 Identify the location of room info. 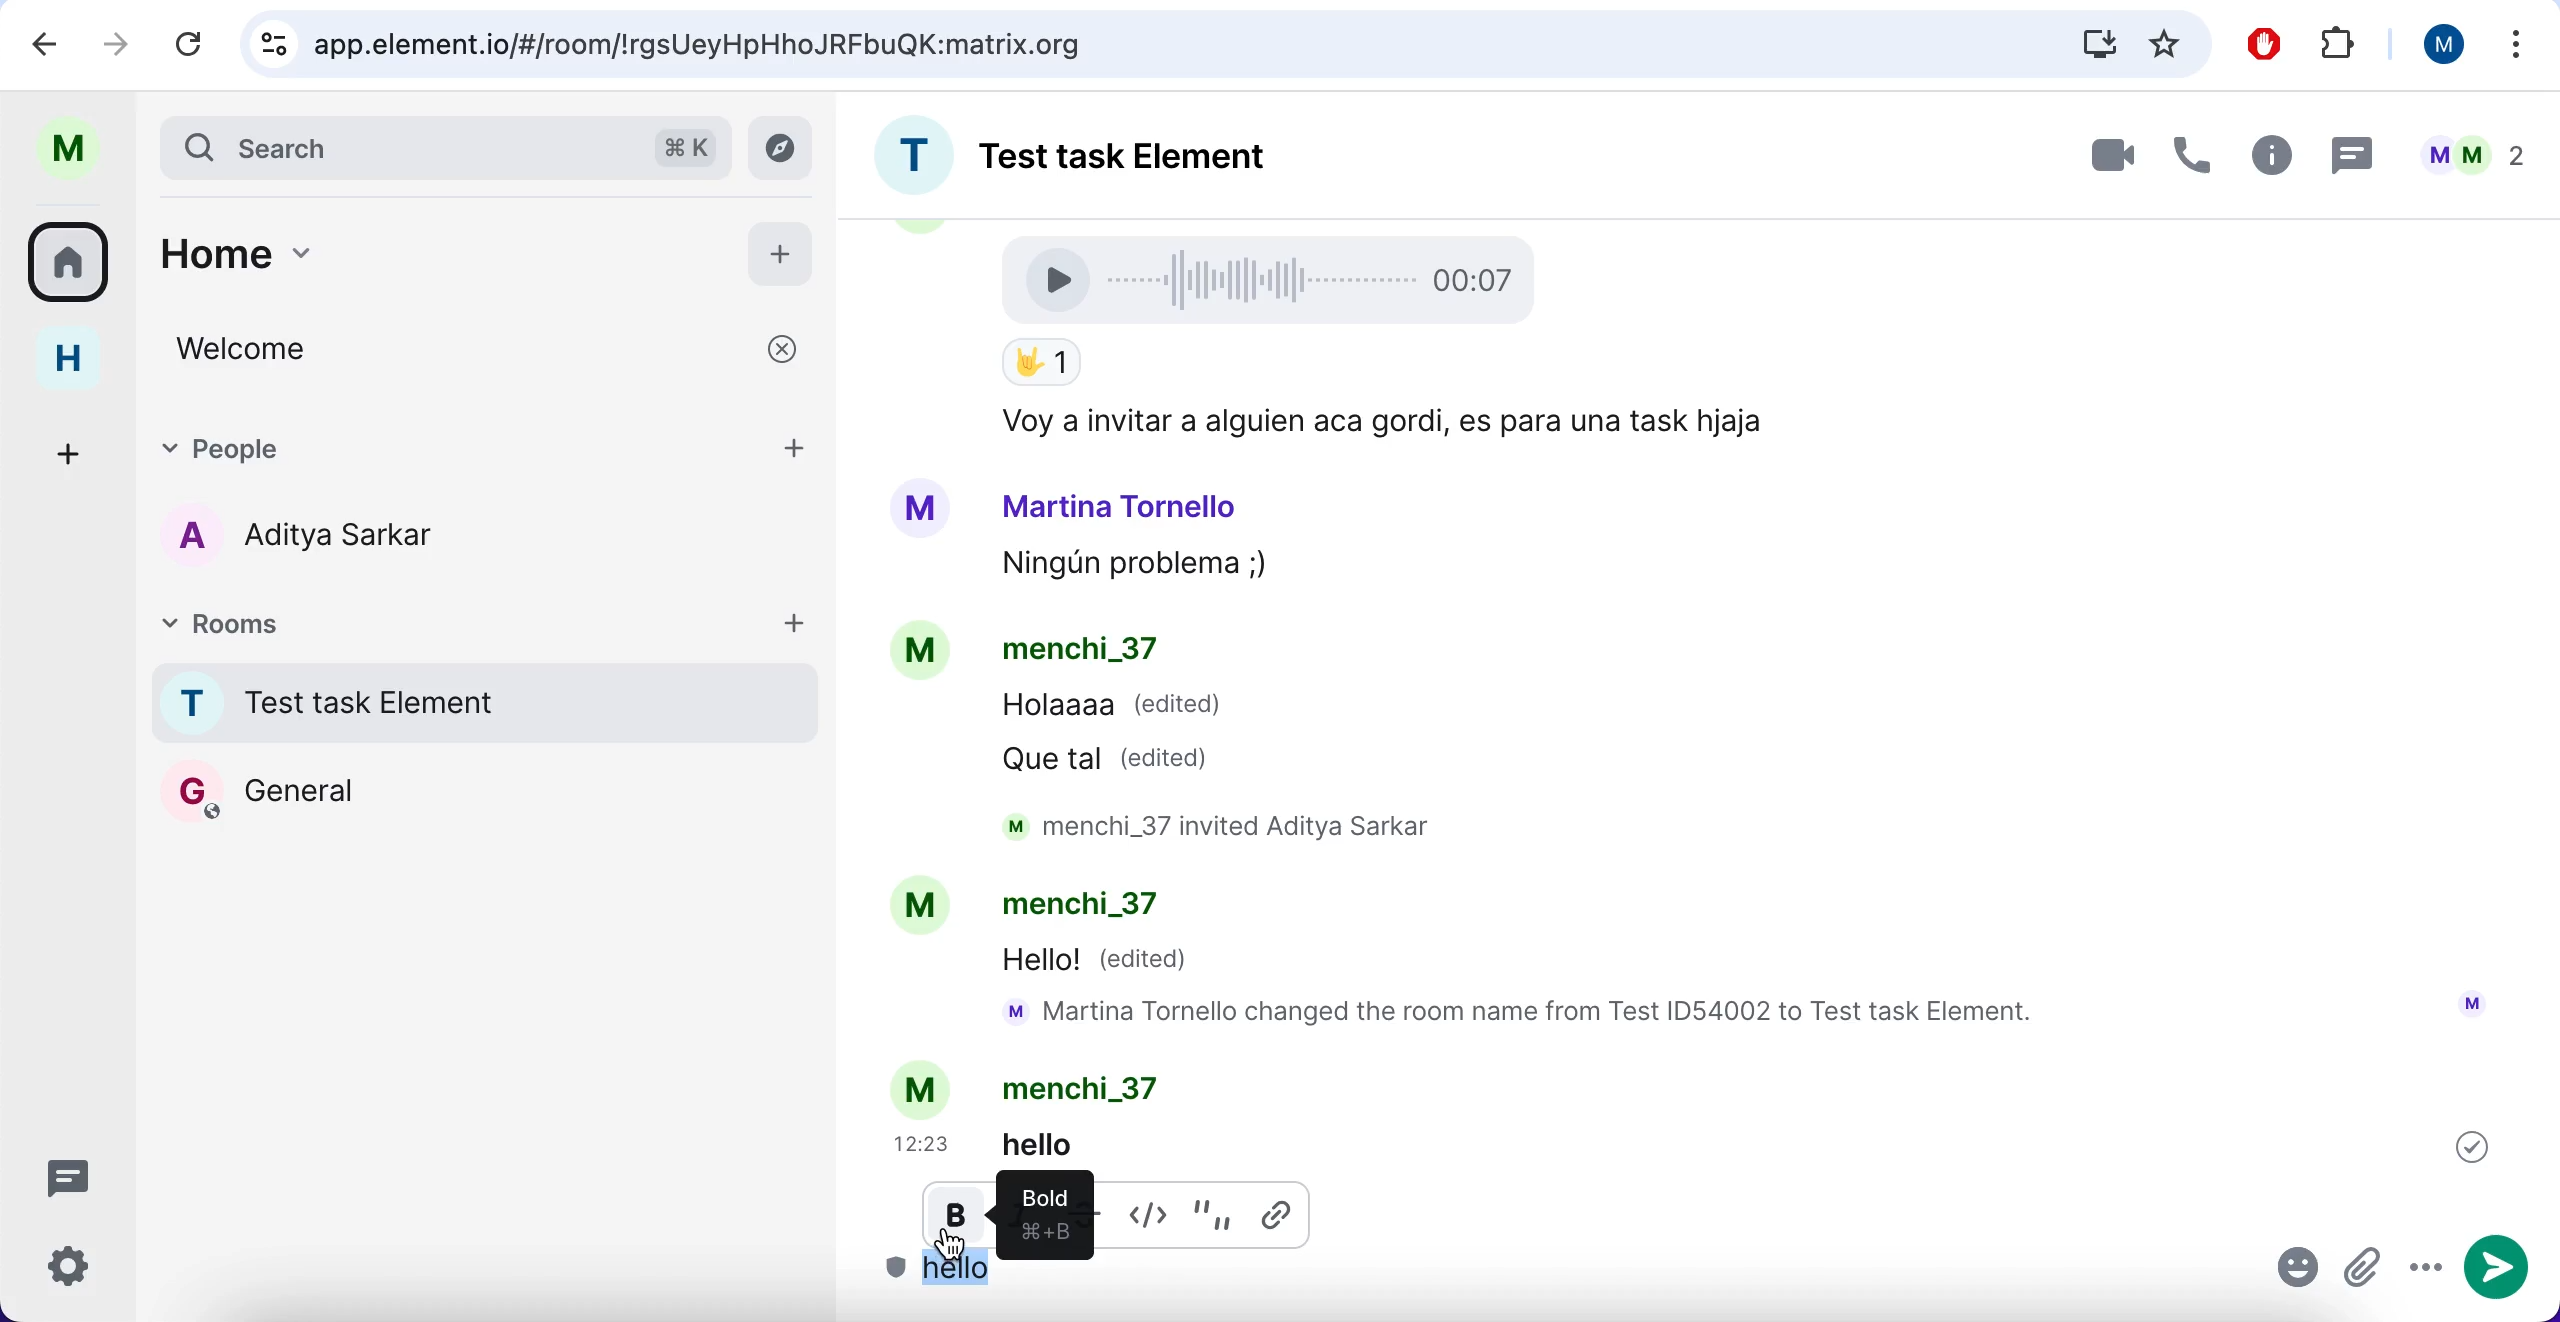
(2267, 159).